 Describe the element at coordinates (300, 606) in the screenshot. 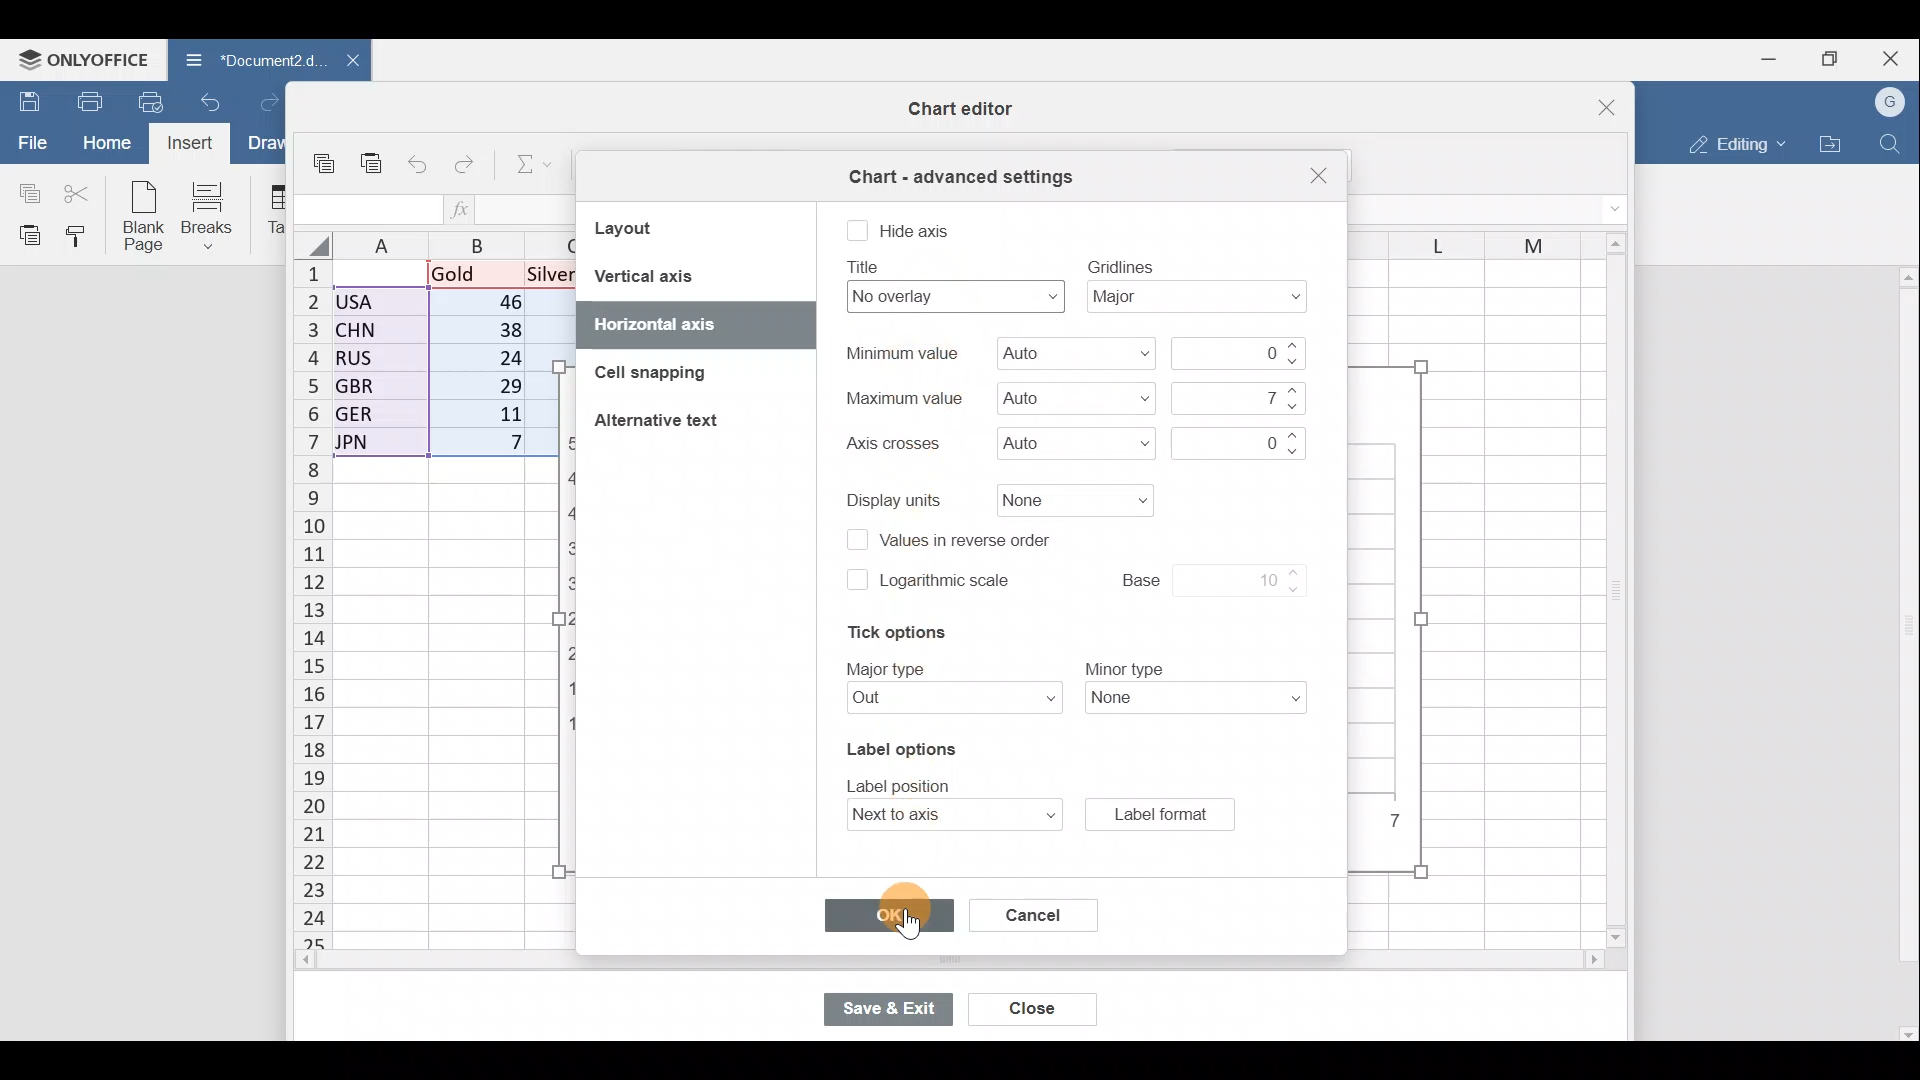

I see `Rows` at that location.